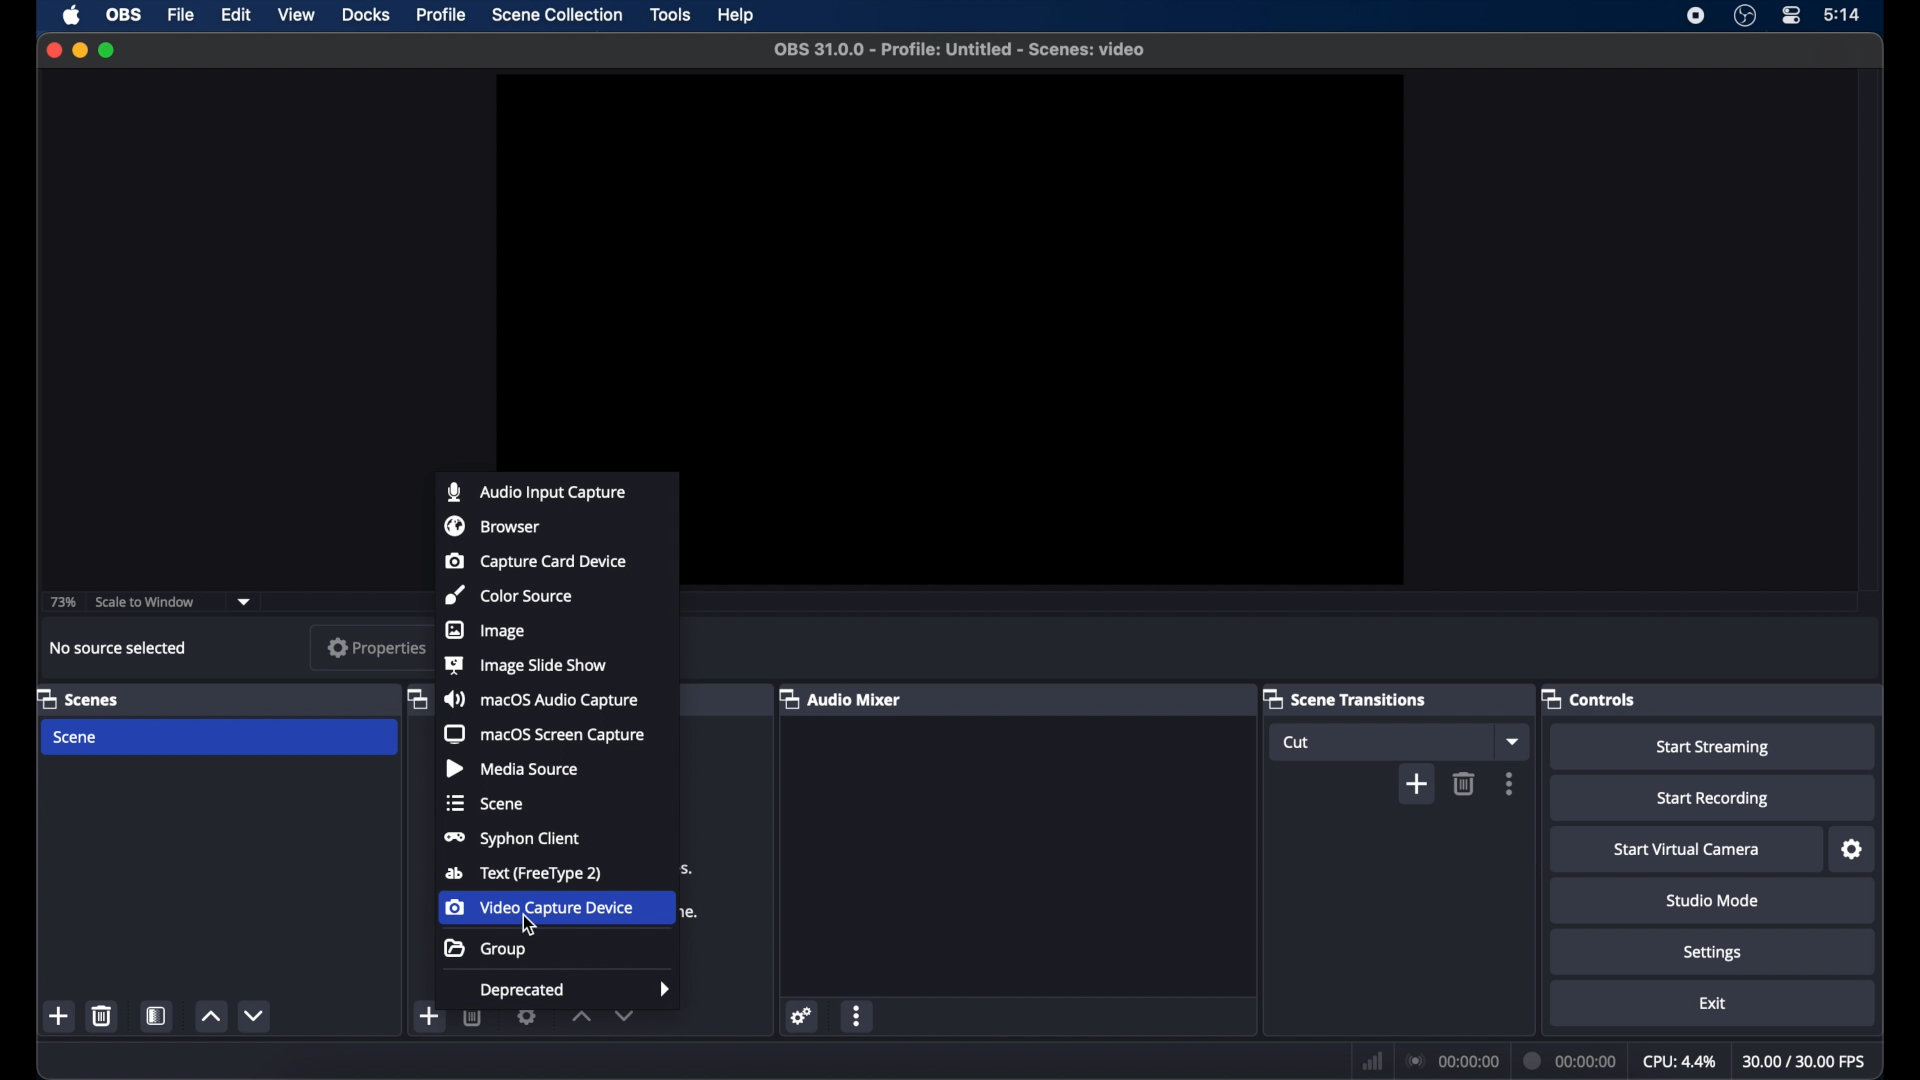 This screenshot has width=1920, height=1080. What do you see at coordinates (119, 648) in the screenshot?
I see `no source selected` at bounding box center [119, 648].